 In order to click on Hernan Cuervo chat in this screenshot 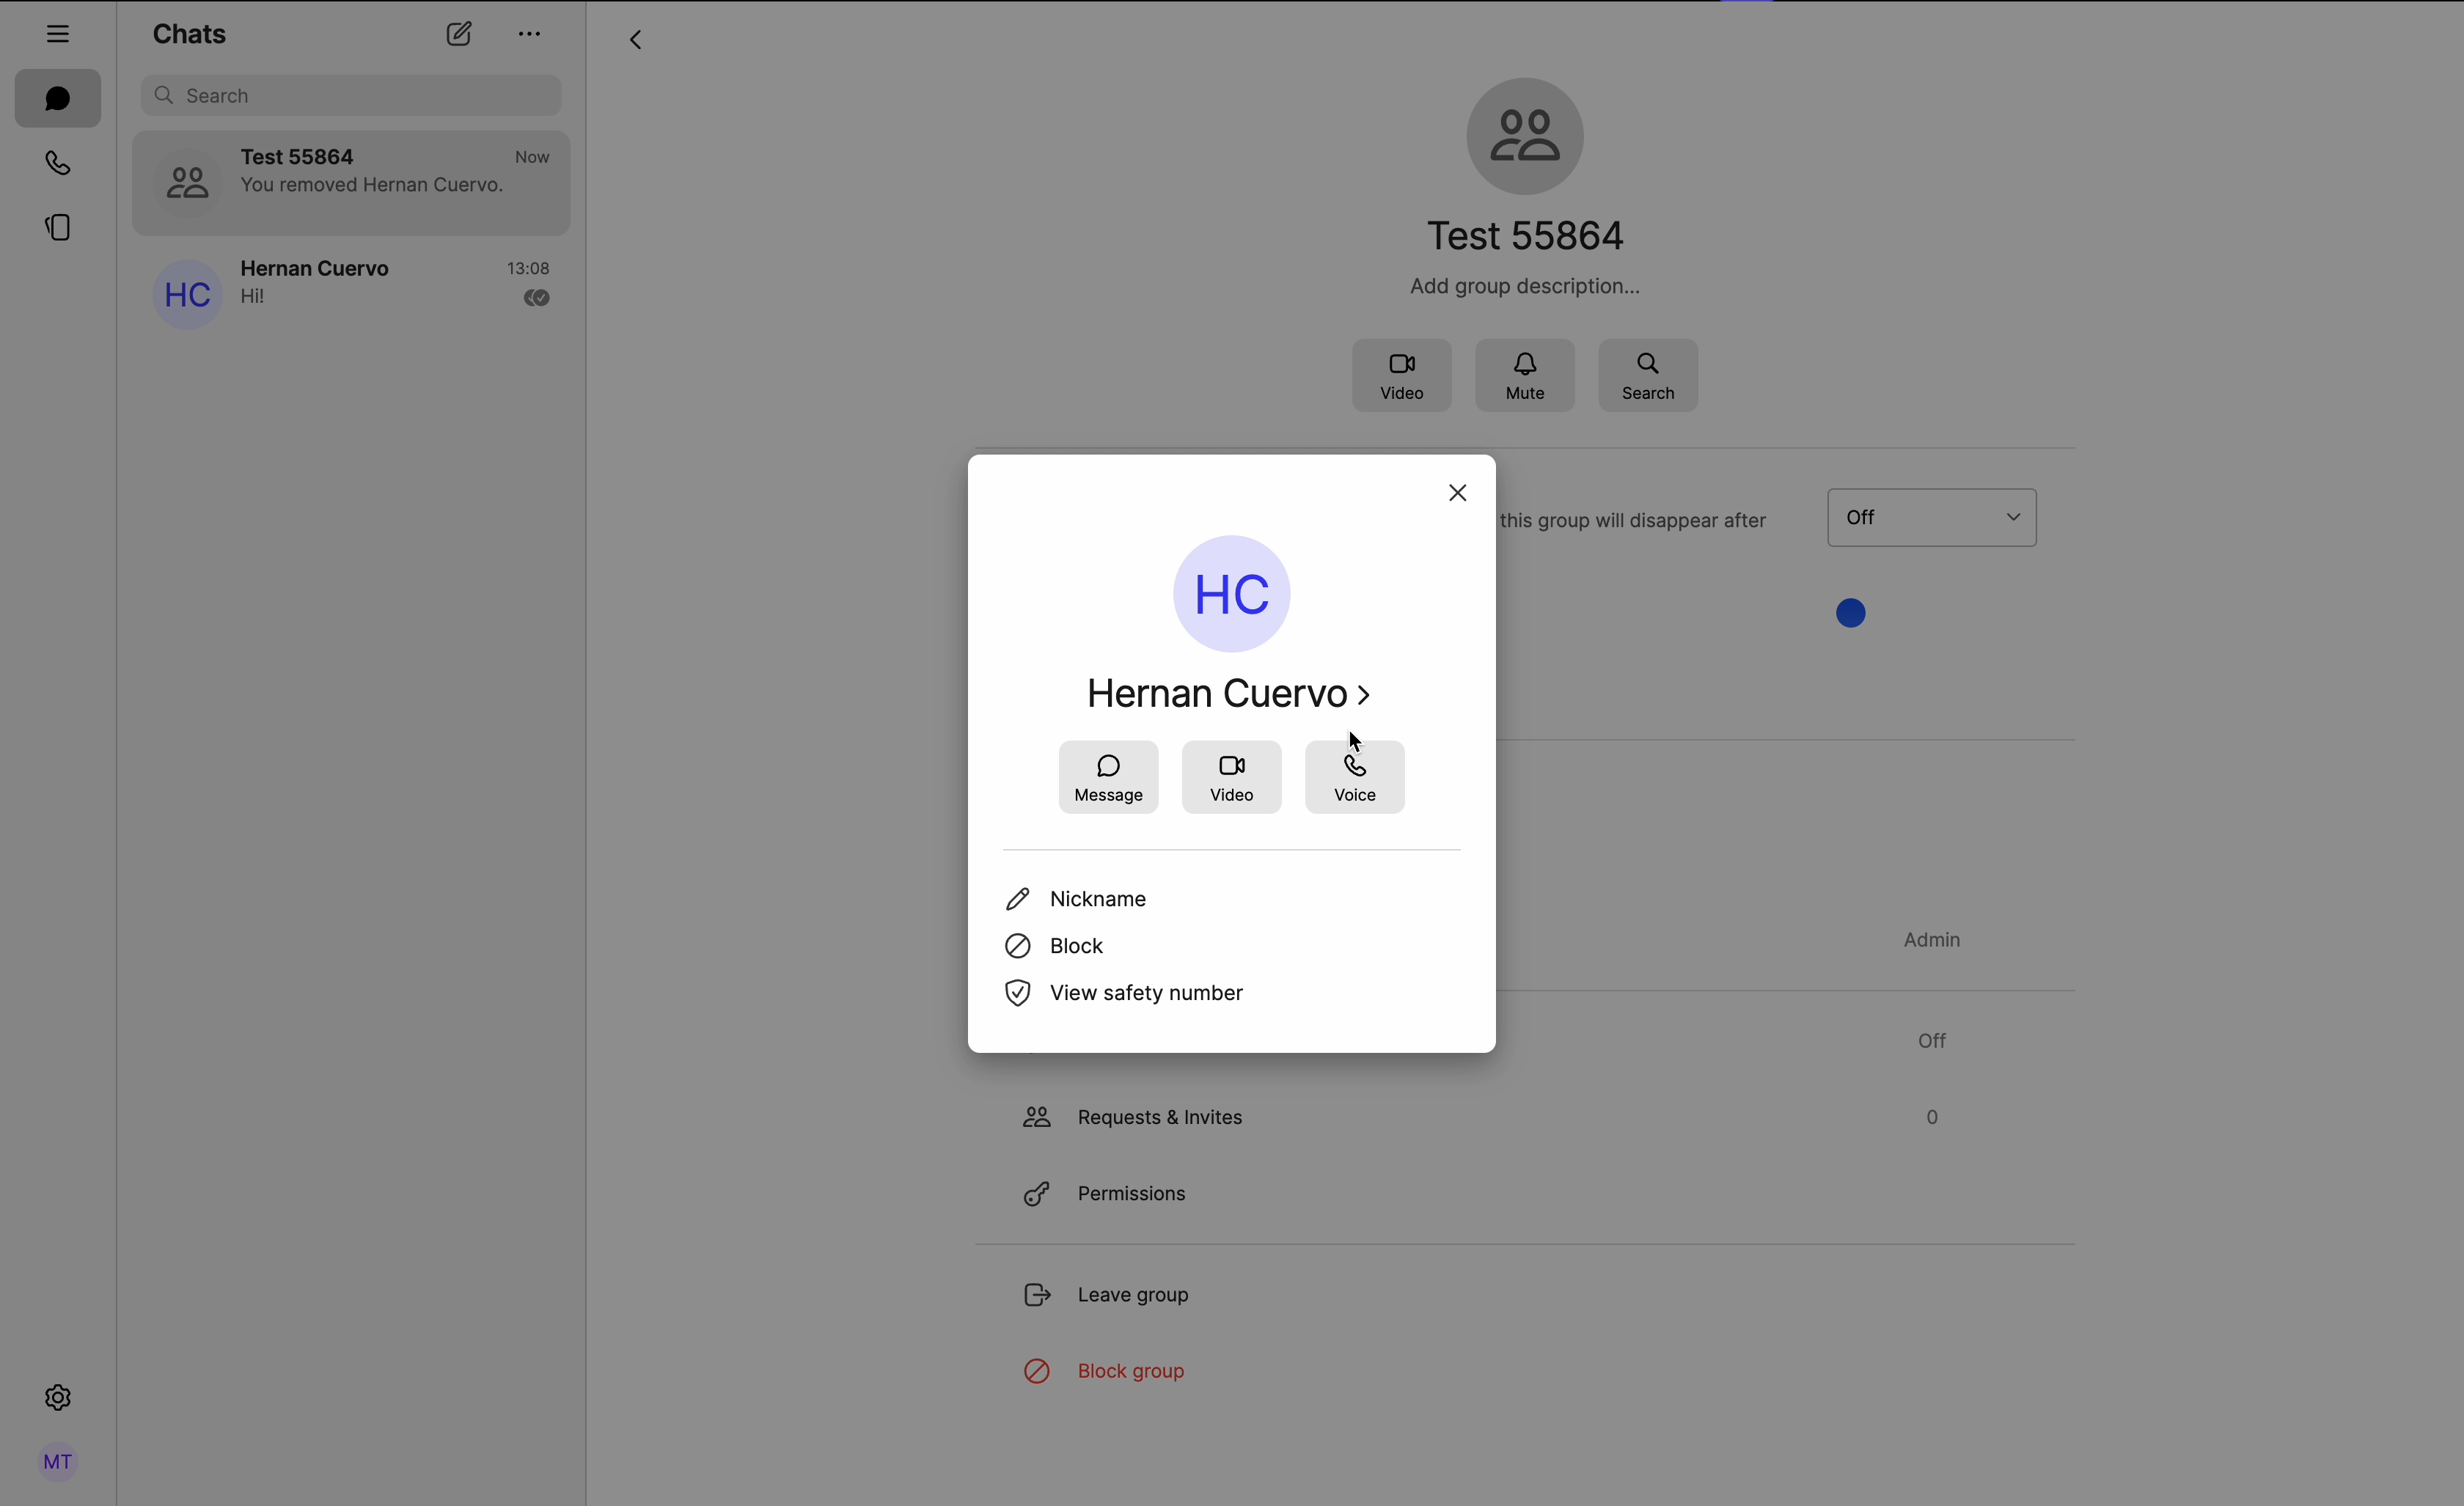, I will do `click(349, 290)`.